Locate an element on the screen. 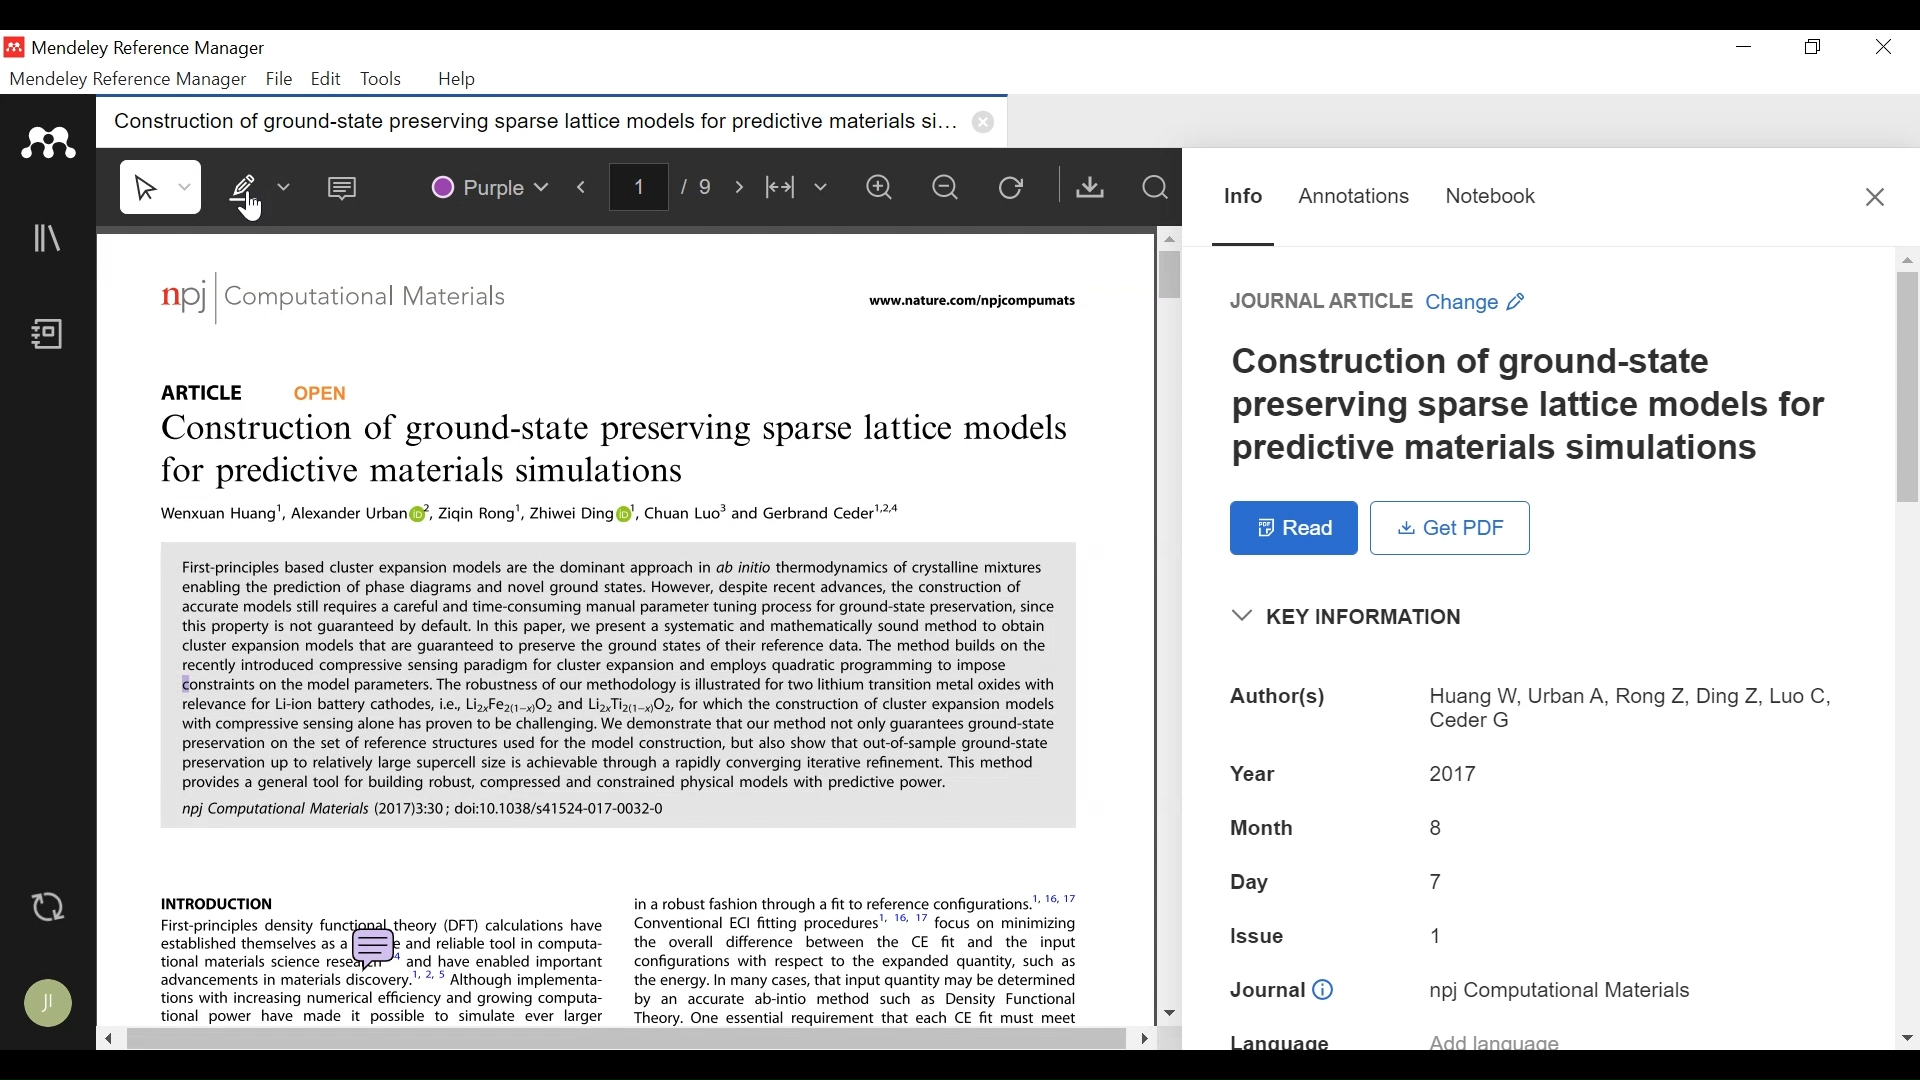 This screenshot has width=1920, height=1080. Month is located at coordinates (1263, 830).